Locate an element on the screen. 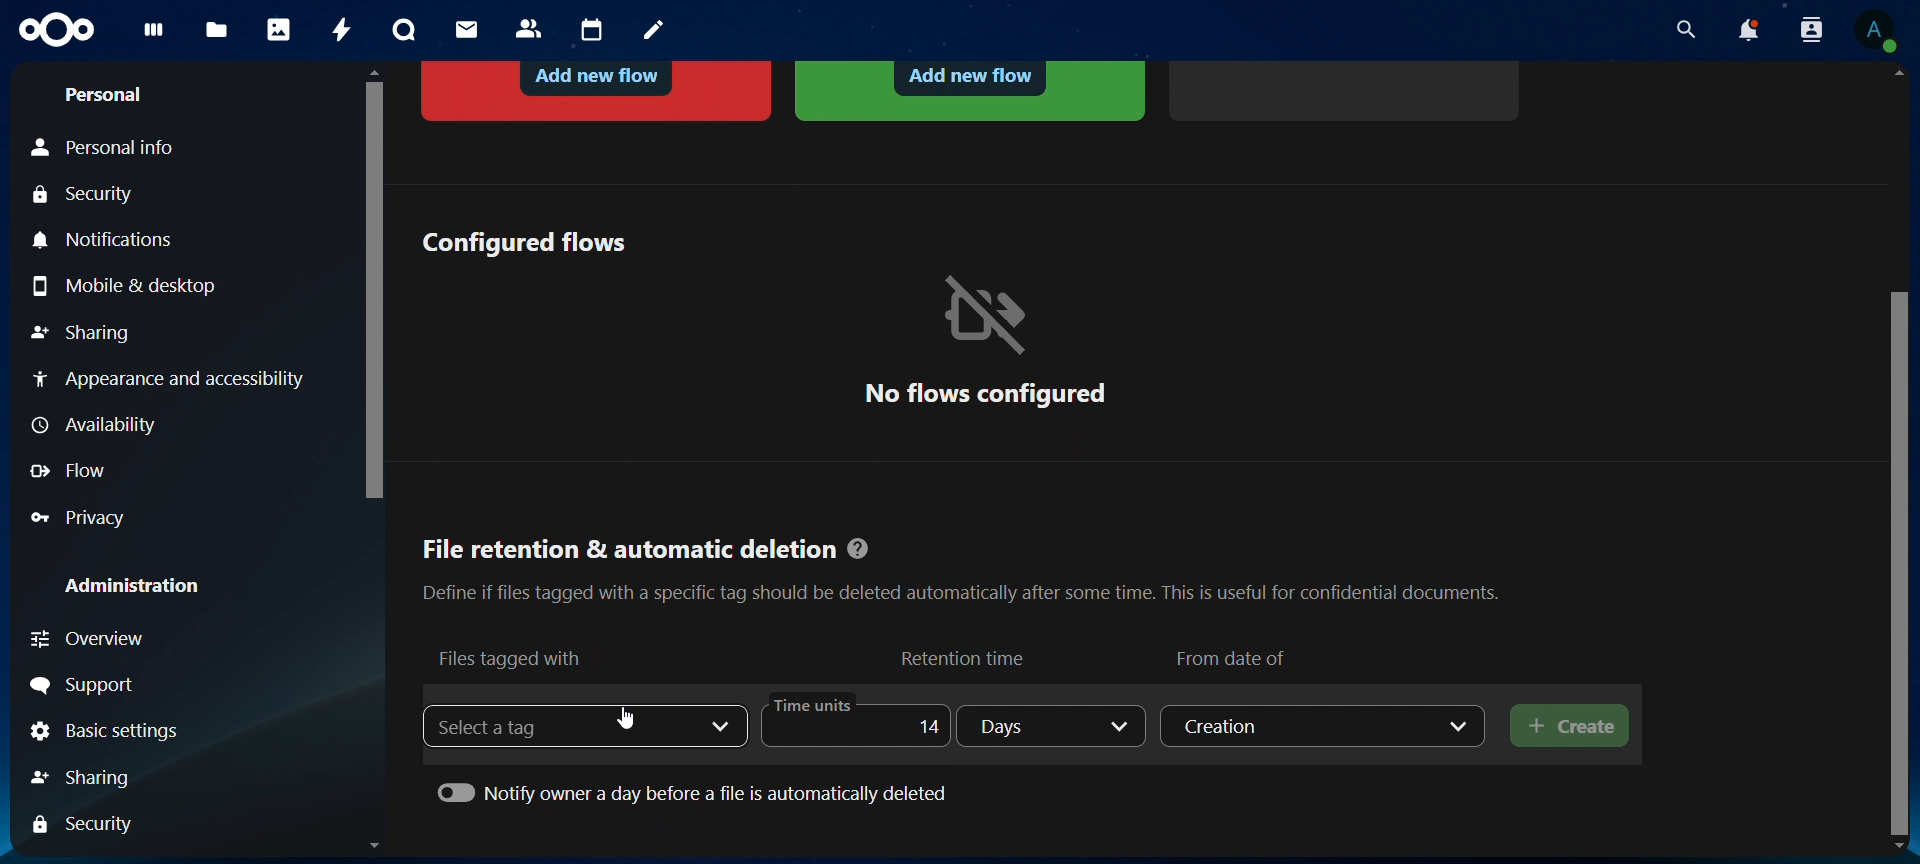 The height and width of the screenshot is (864, 1920). files is located at coordinates (217, 32).